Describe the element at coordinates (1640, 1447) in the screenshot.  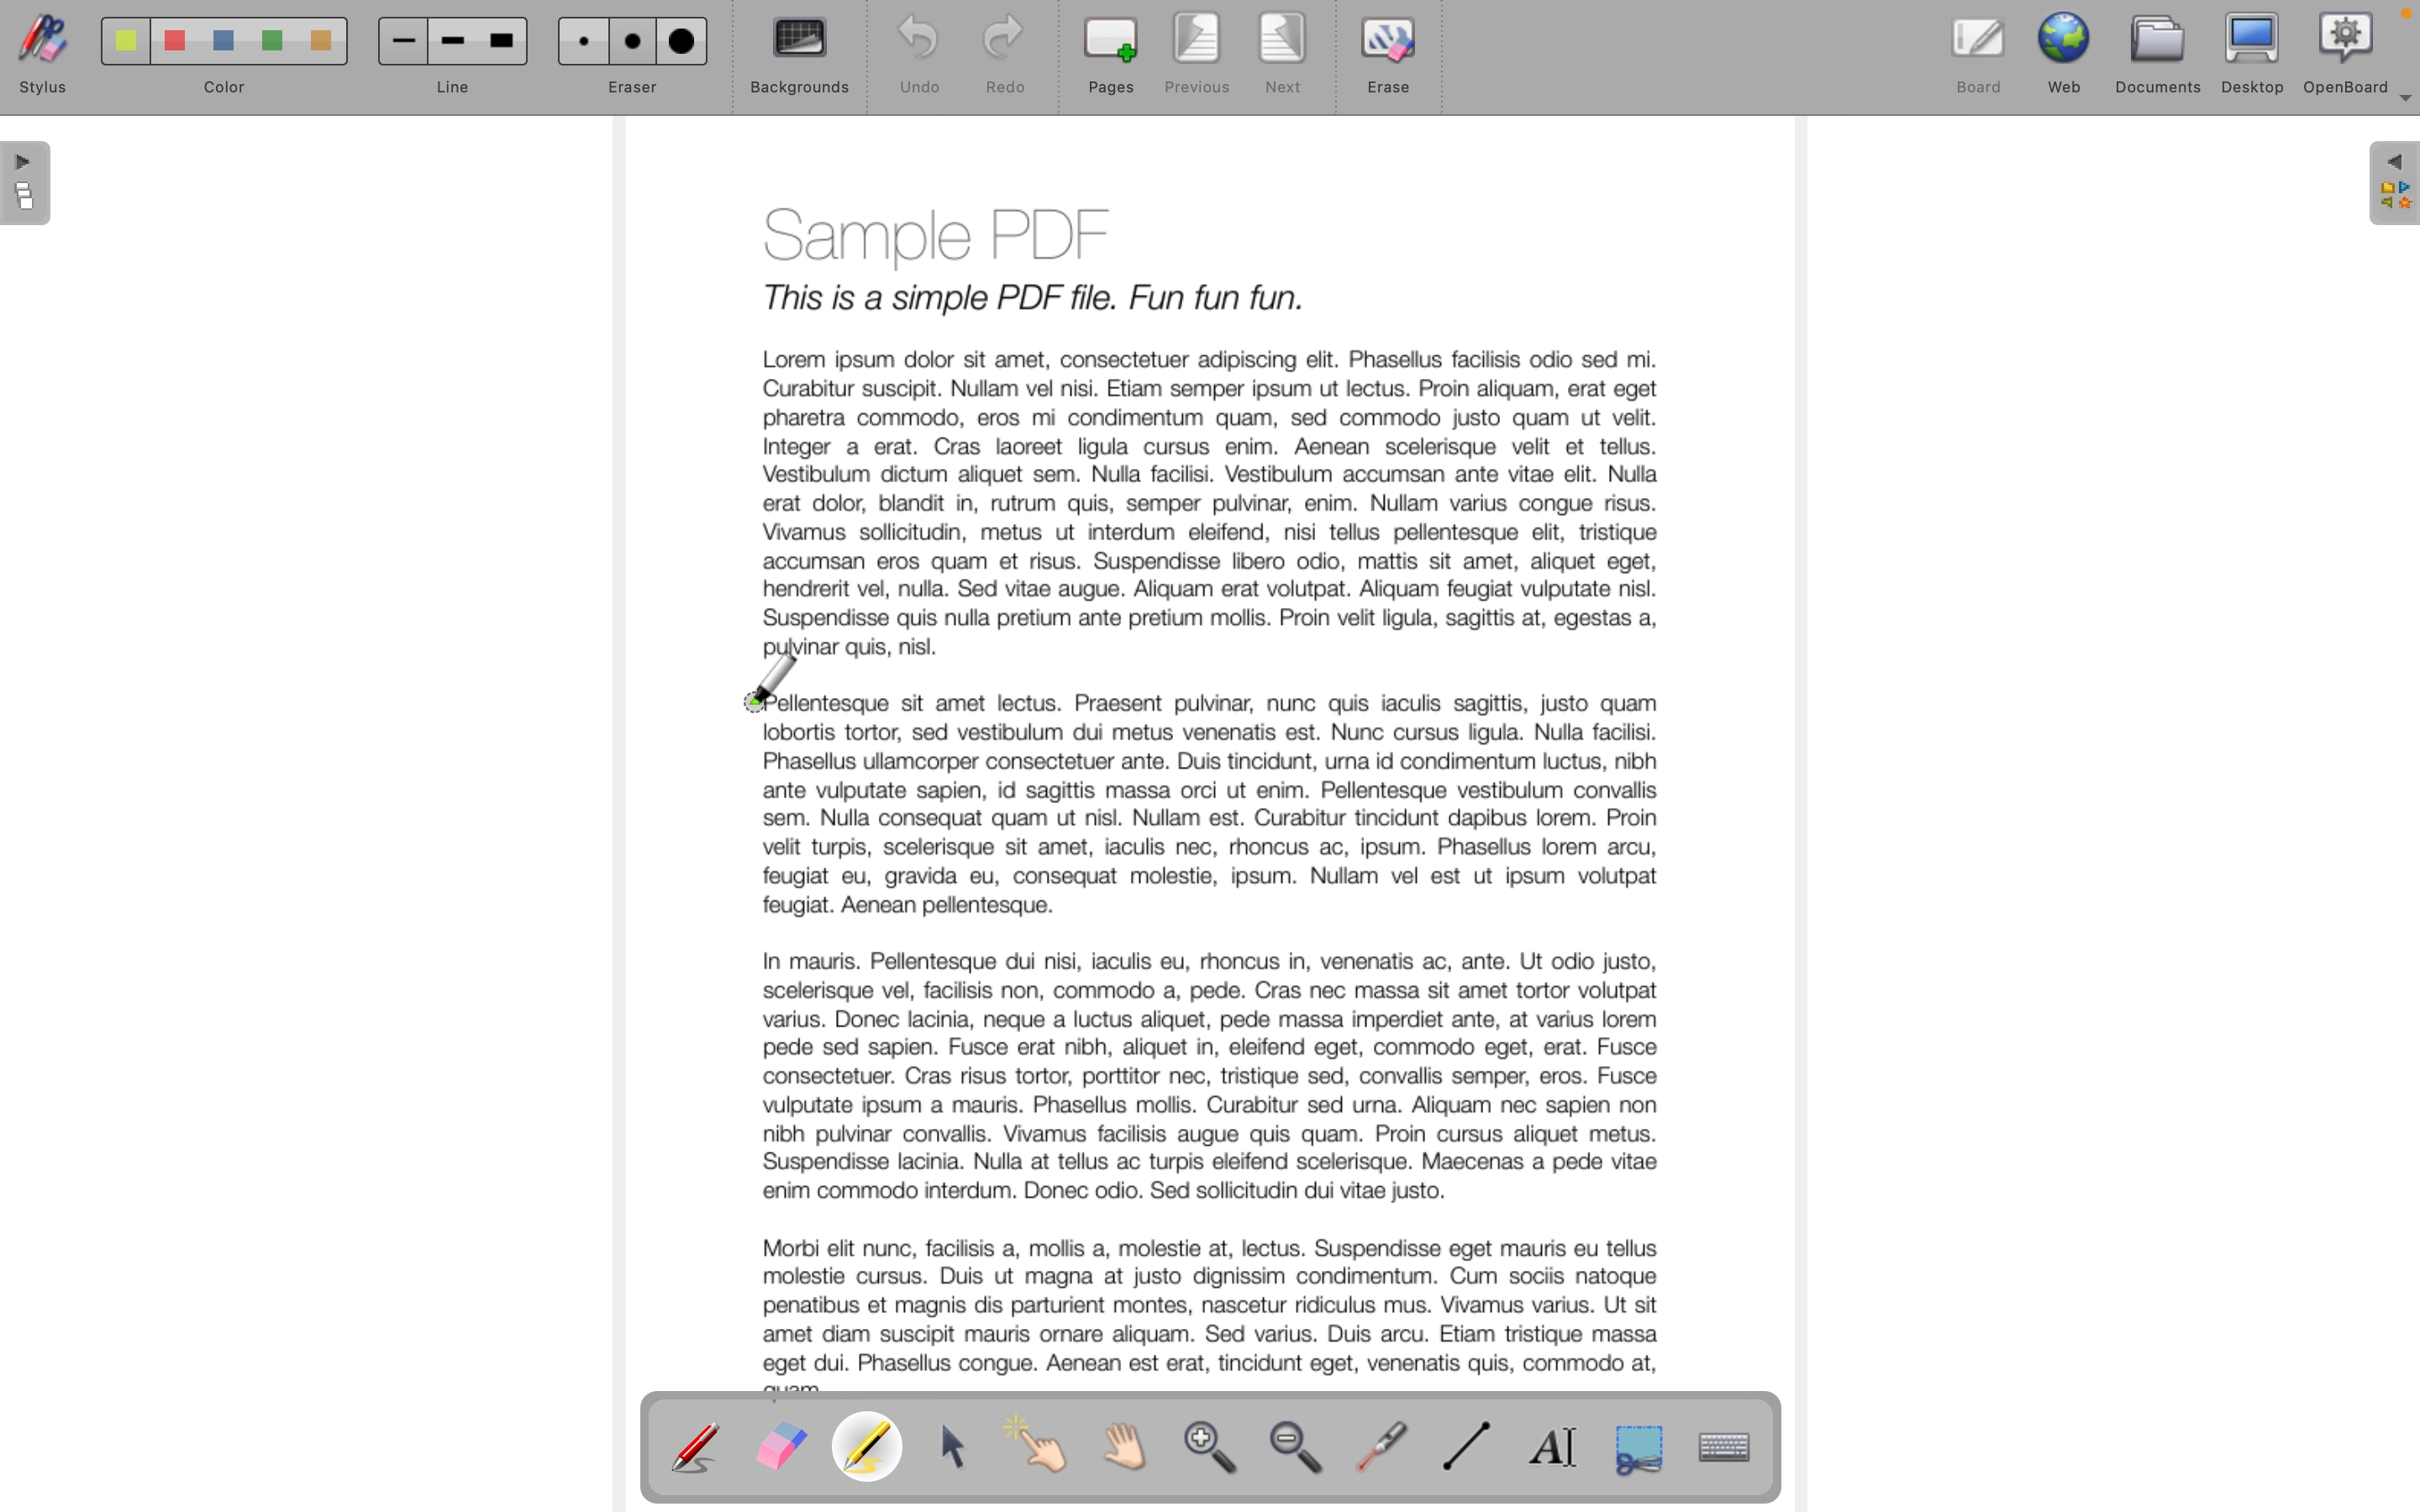
I see `capture a part of the screen` at that location.